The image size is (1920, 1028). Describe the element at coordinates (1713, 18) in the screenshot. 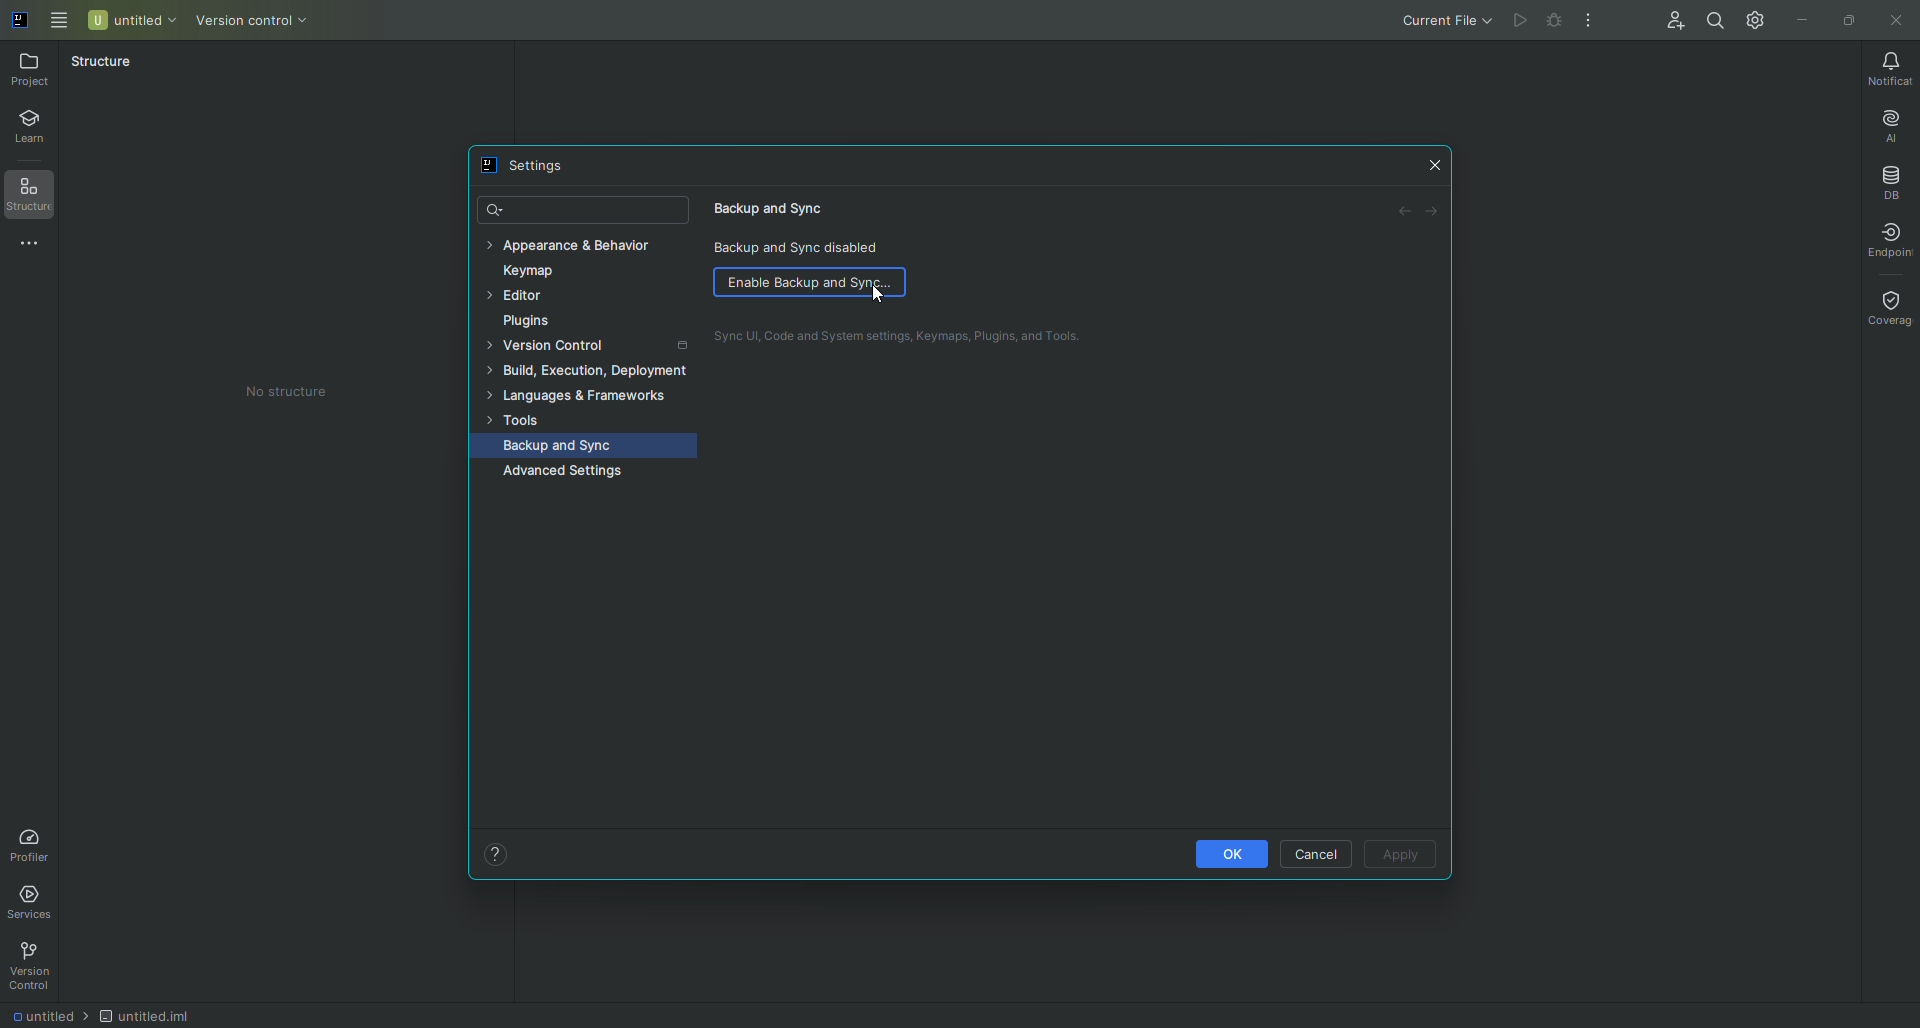

I see `Search` at that location.